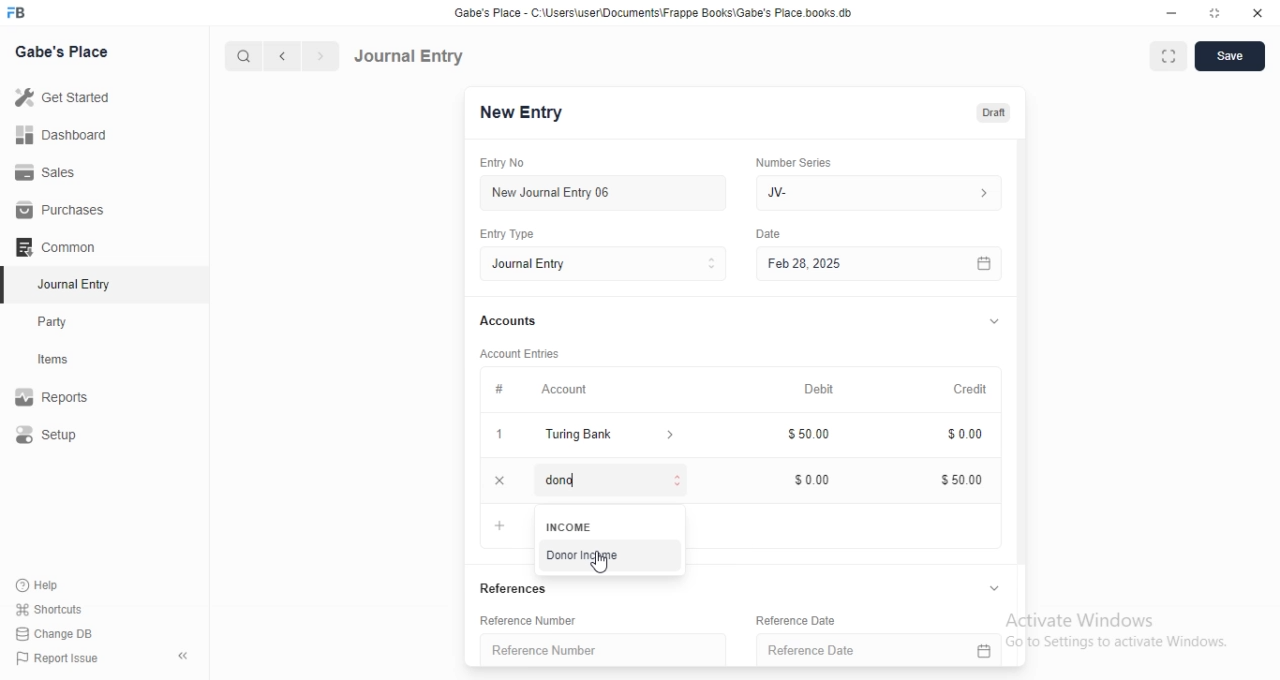  Describe the element at coordinates (66, 322) in the screenshot. I see `Party` at that location.